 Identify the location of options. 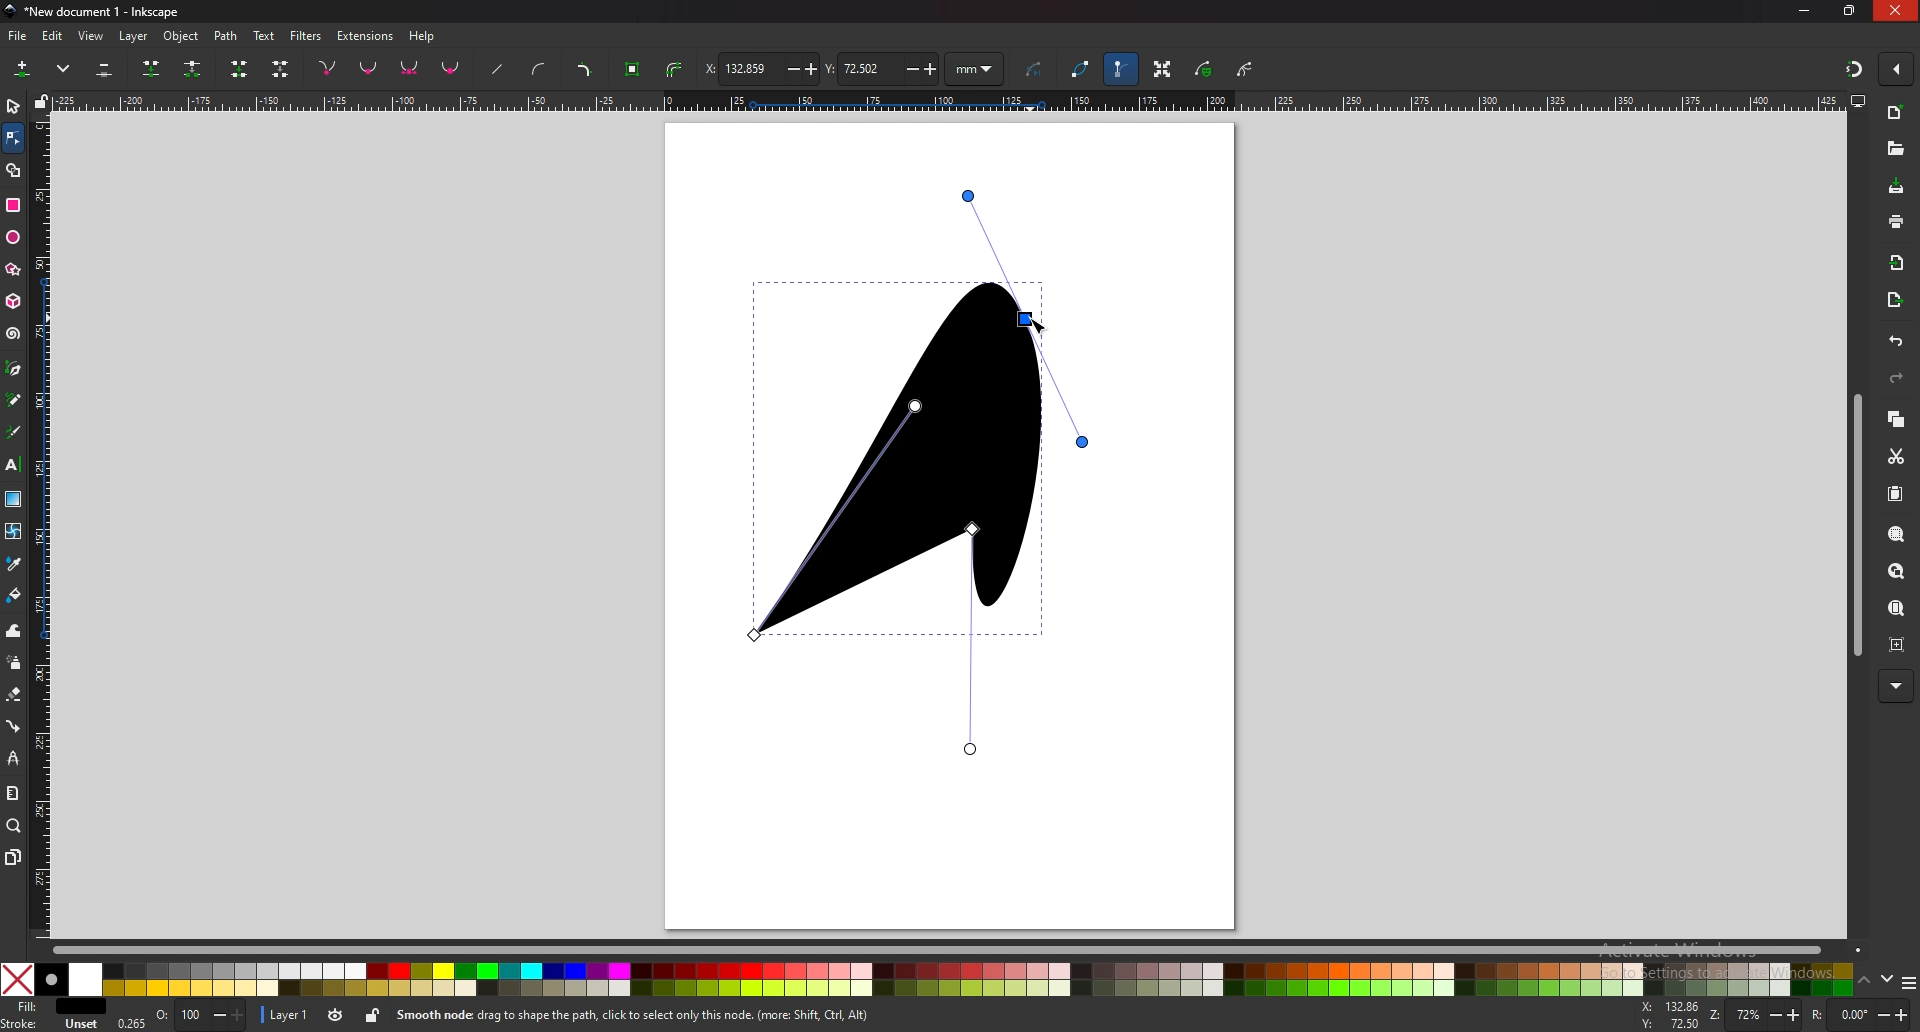
(1909, 982).